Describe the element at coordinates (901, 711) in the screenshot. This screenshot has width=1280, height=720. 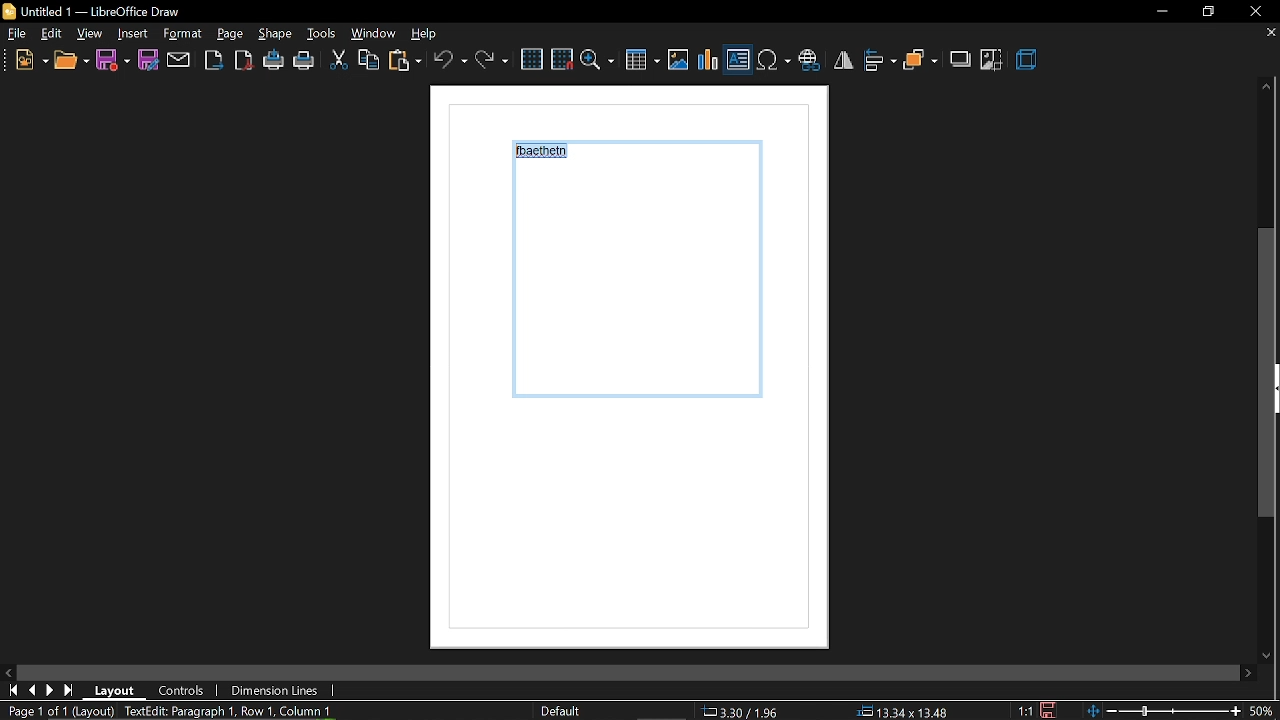
I see `position (13.34x13.48)` at that location.